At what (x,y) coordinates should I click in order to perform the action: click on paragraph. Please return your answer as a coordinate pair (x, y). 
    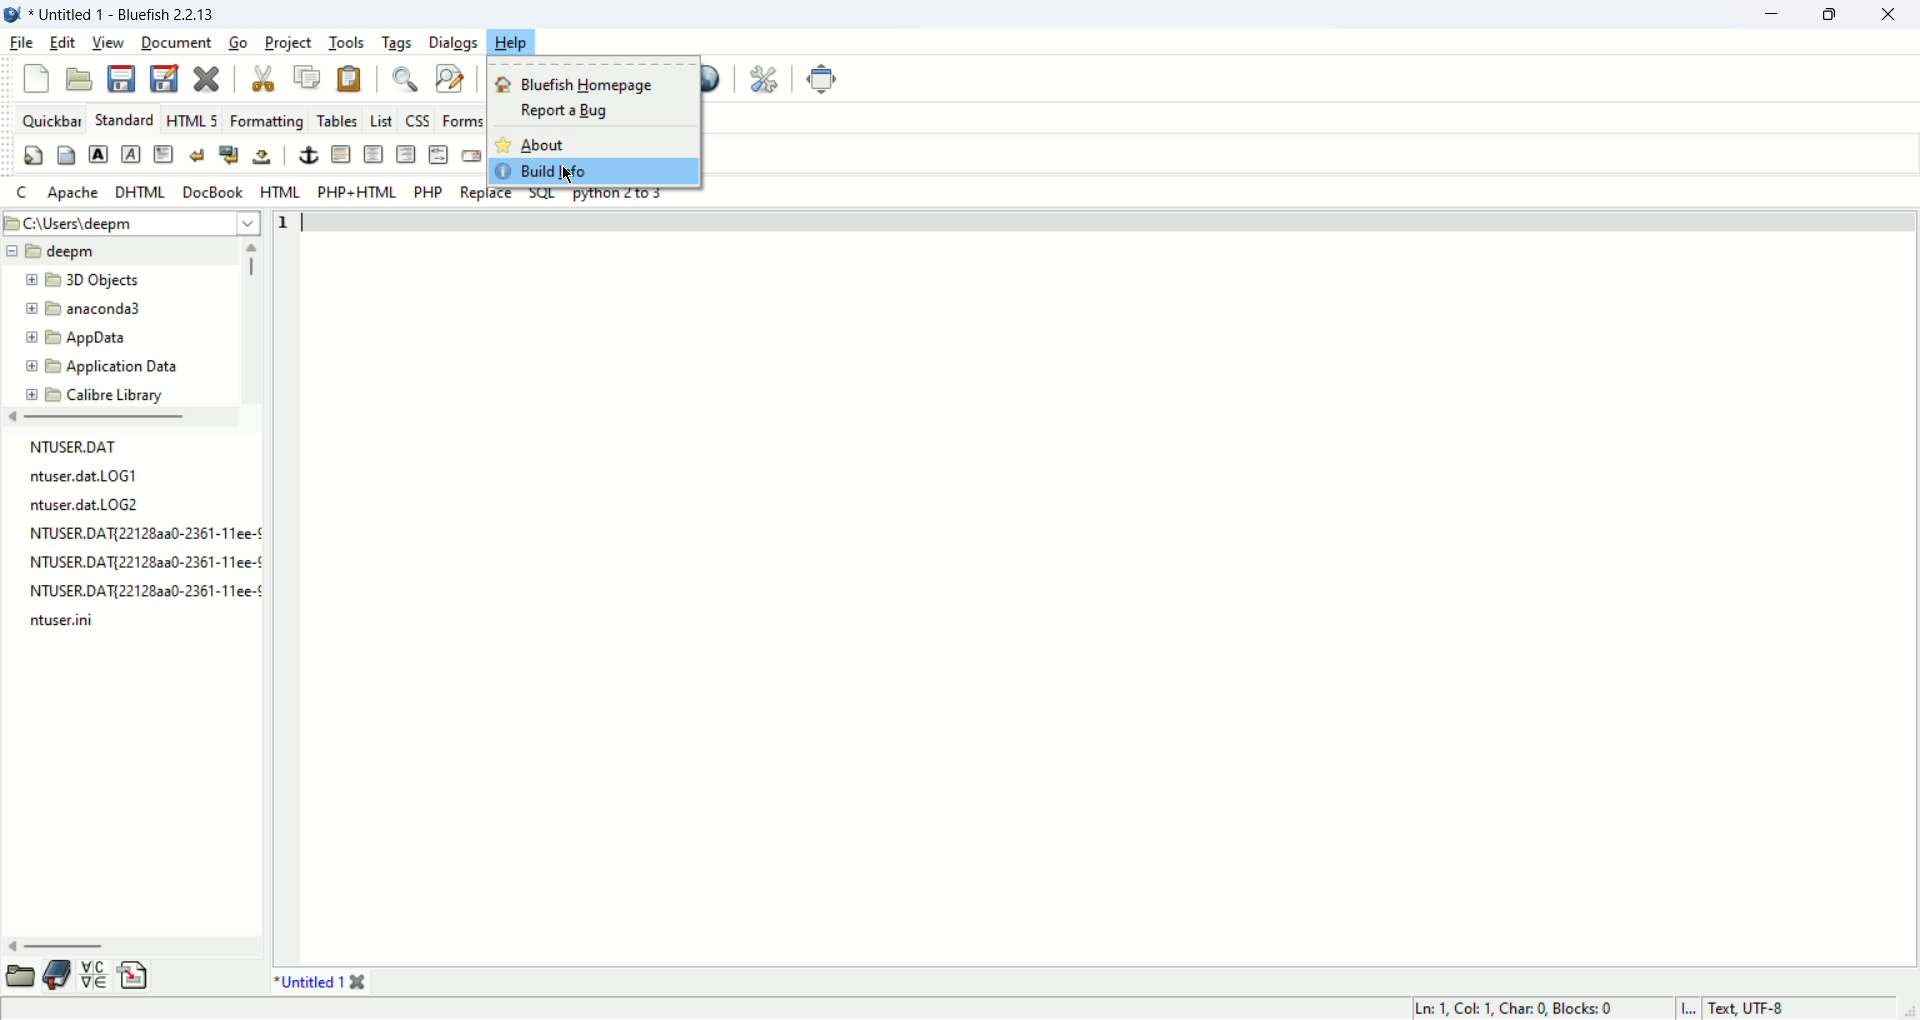
    Looking at the image, I should click on (163, 155).